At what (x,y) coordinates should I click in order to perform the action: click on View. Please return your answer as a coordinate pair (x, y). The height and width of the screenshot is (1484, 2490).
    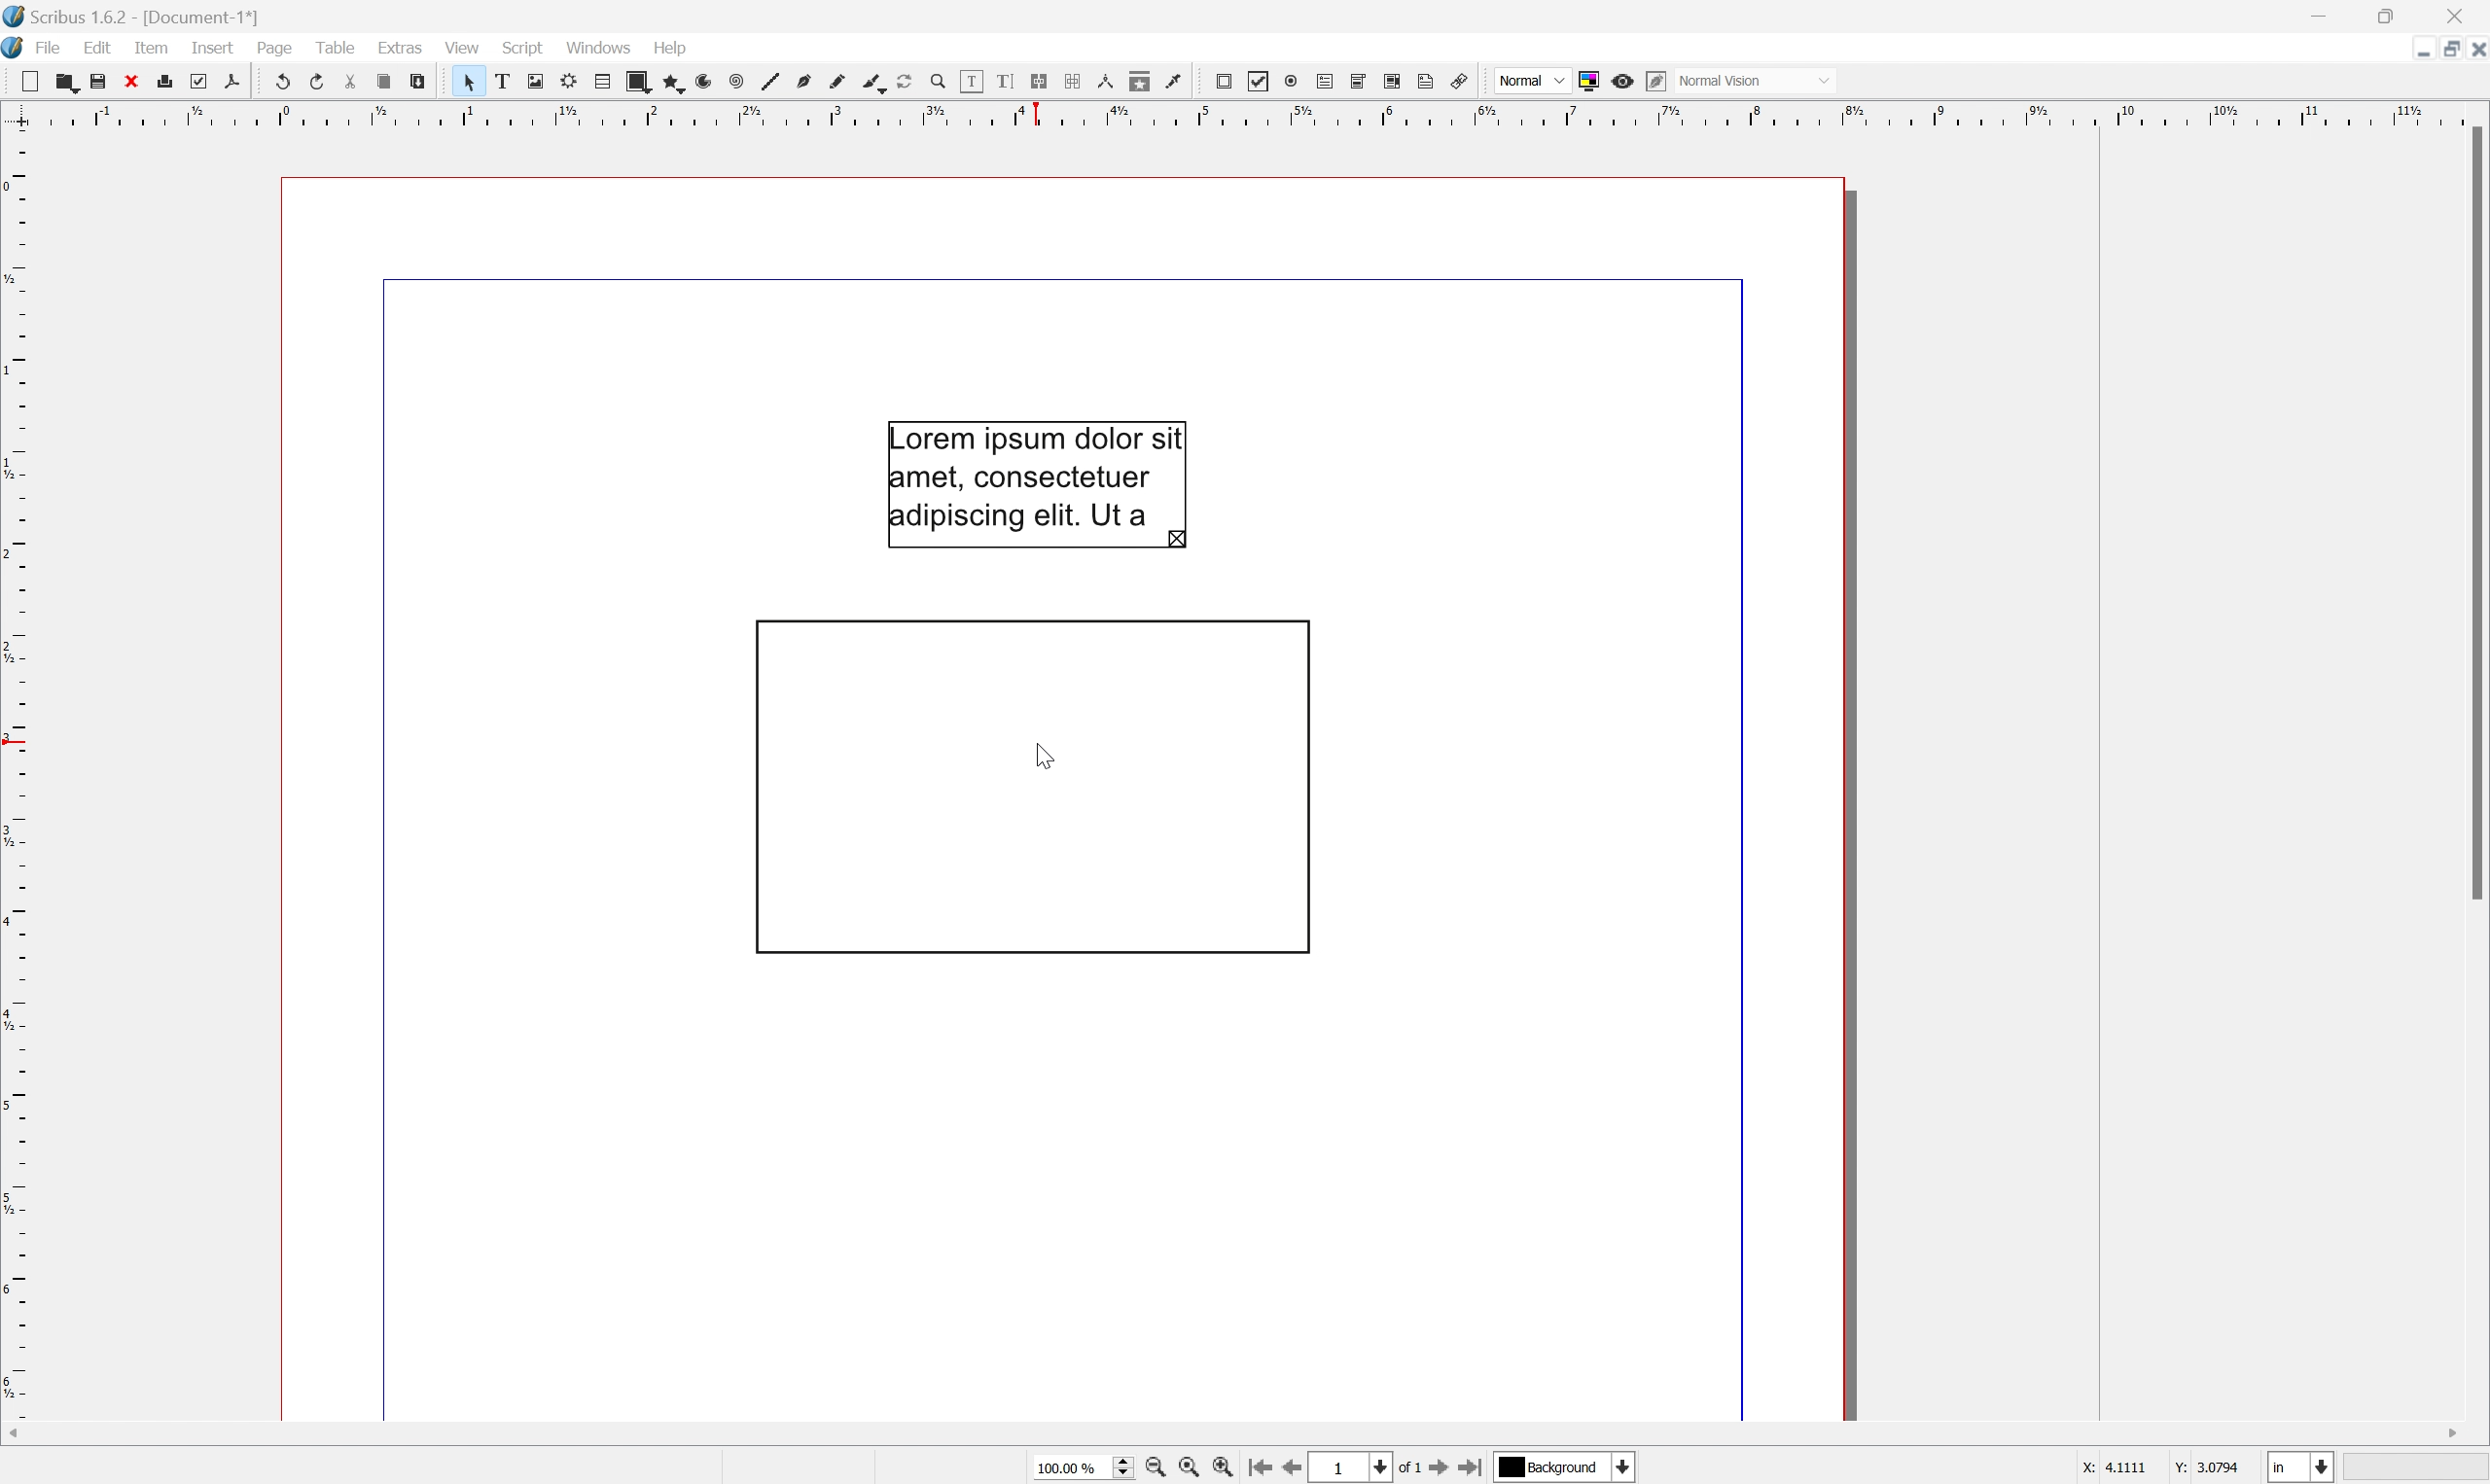
    Looking at the image, I should click on (465, 47).